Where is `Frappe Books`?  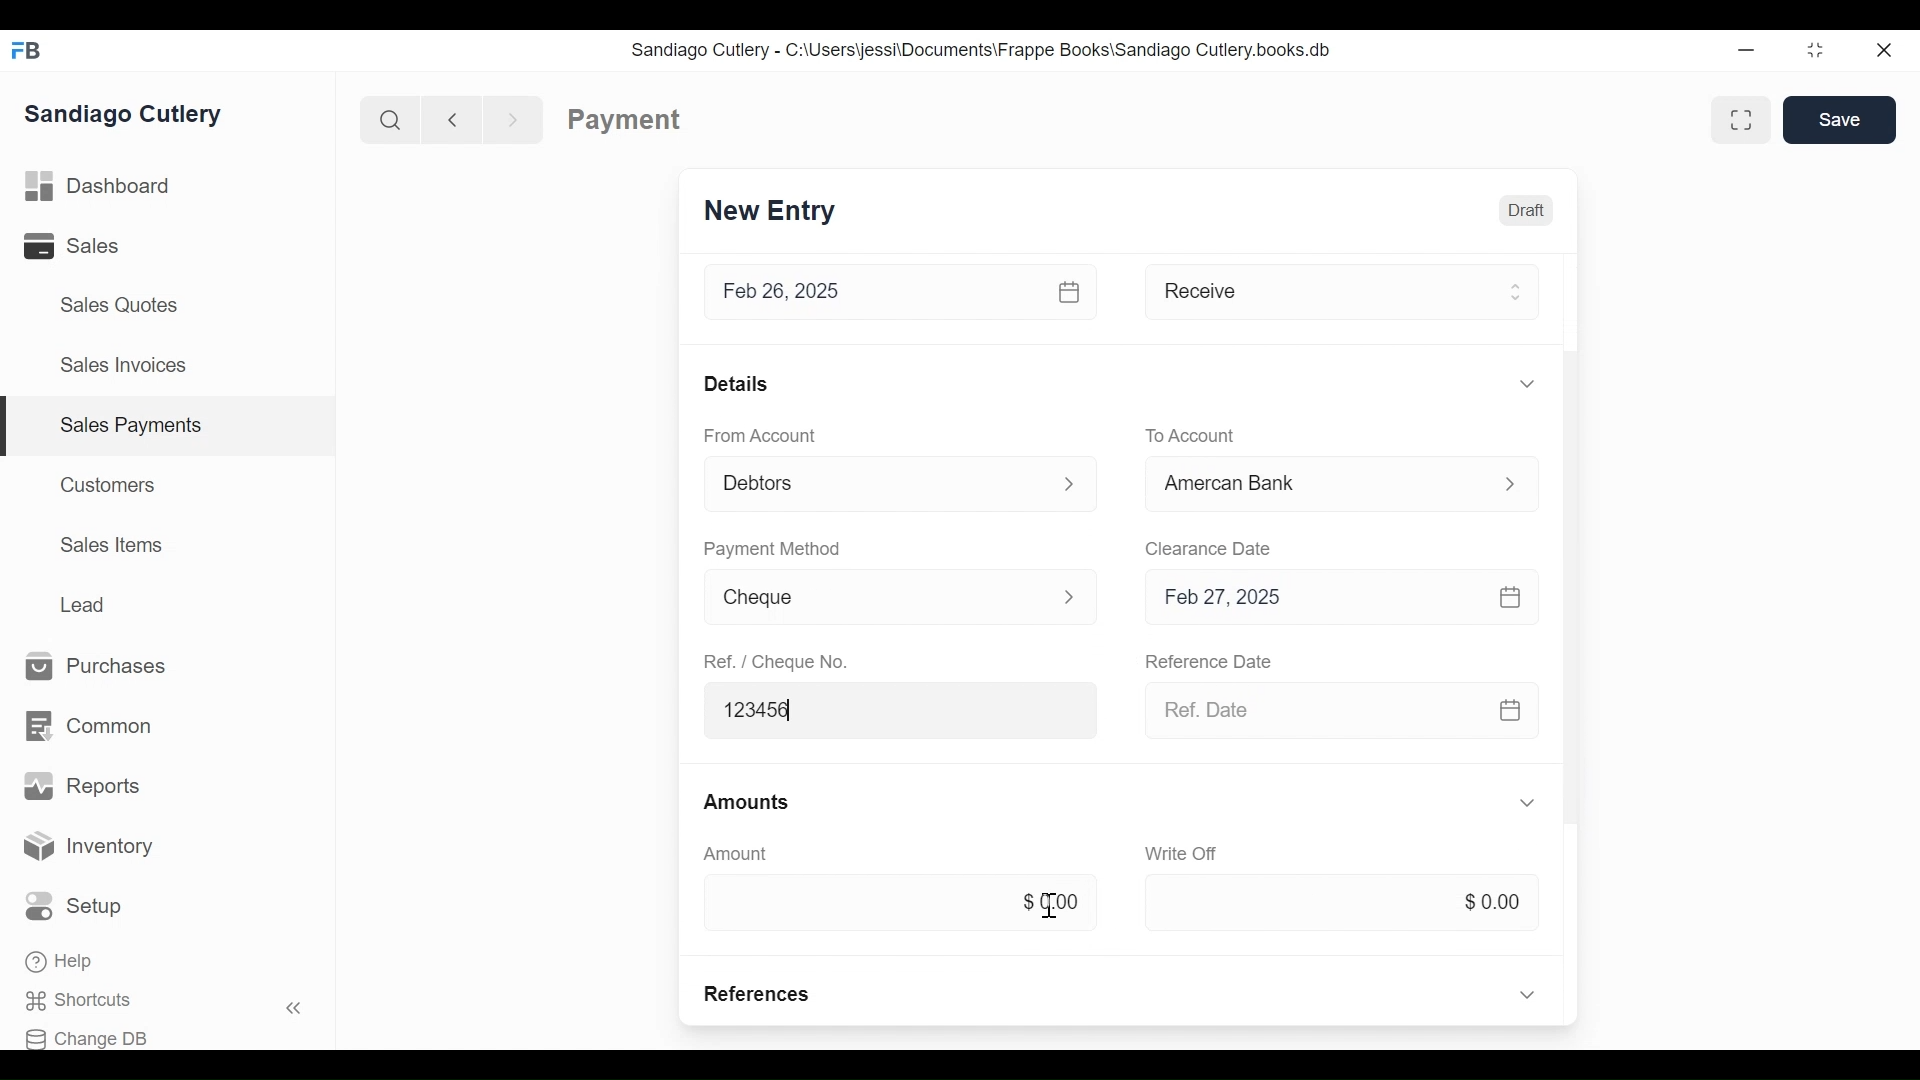 Frappe Books is located at coordinates (28, 50).